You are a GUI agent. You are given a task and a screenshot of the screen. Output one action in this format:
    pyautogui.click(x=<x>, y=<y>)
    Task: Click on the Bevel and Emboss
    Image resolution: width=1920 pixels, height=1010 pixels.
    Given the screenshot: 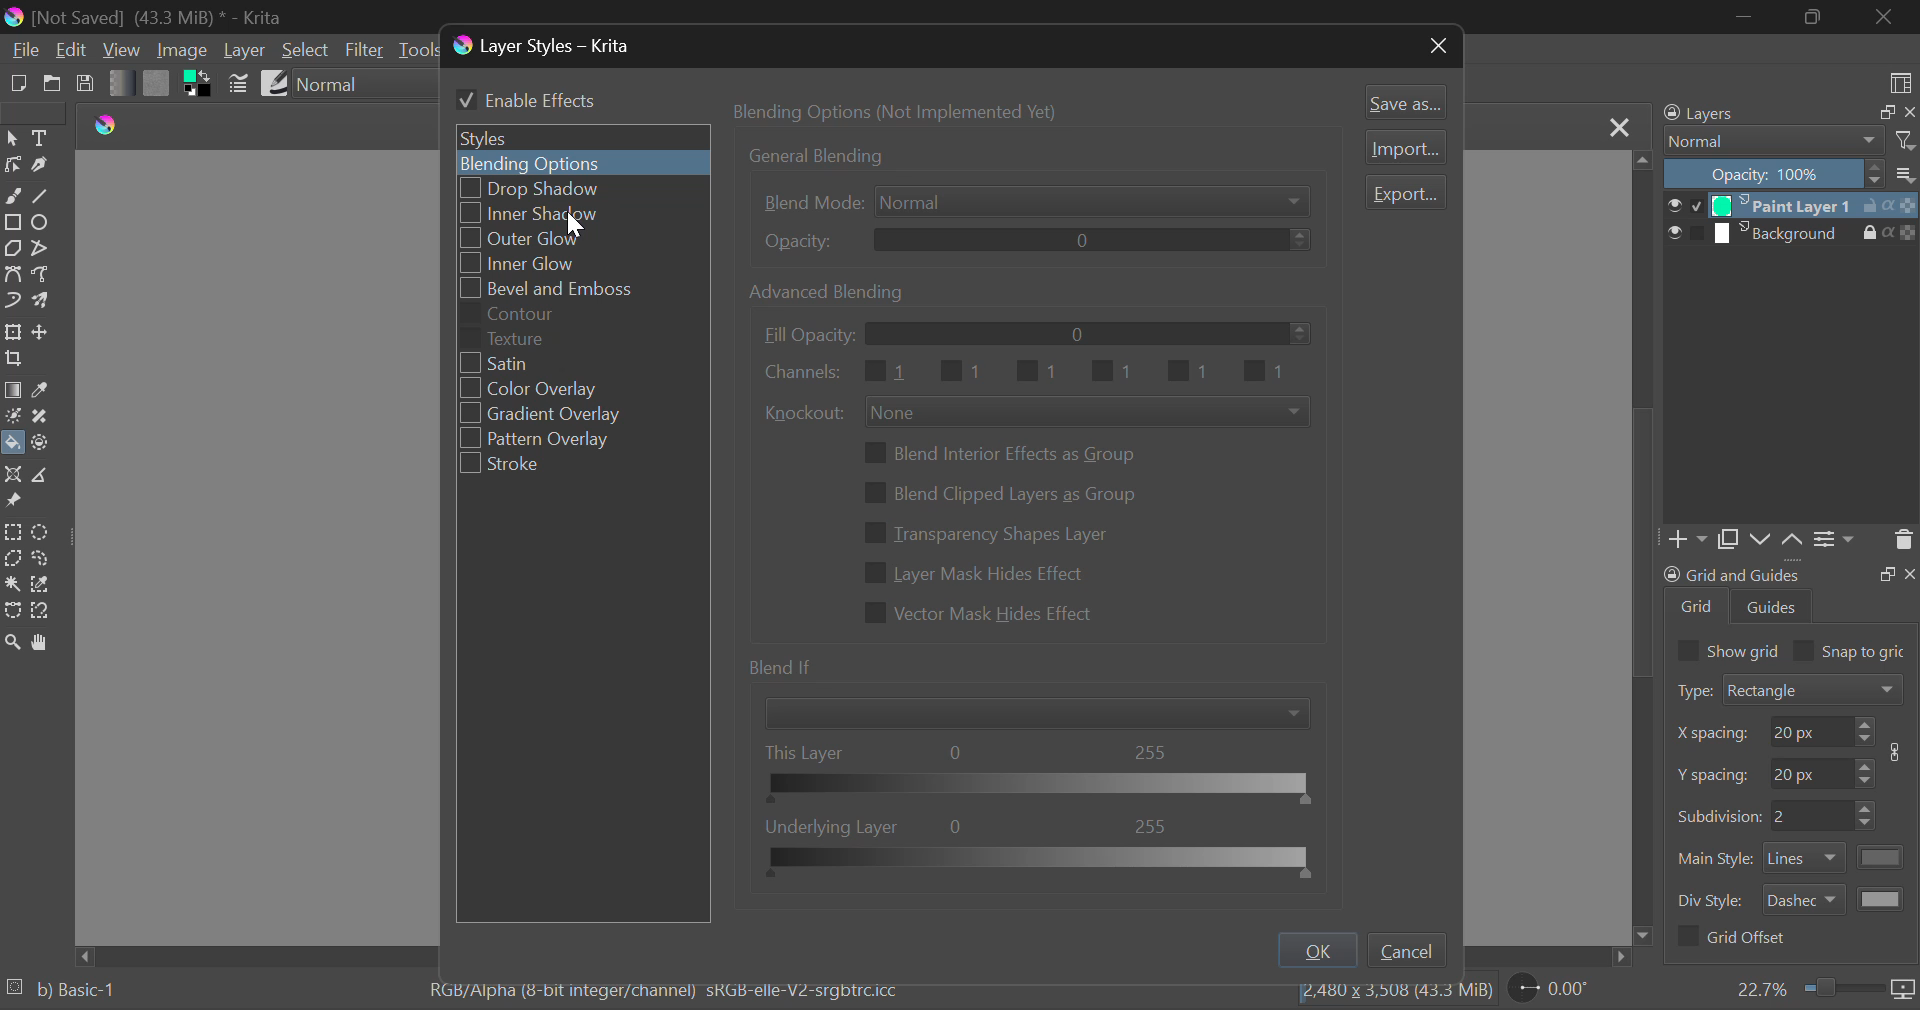 What is the action you would take?
    pyautogui.click(x=562, y=289)
    